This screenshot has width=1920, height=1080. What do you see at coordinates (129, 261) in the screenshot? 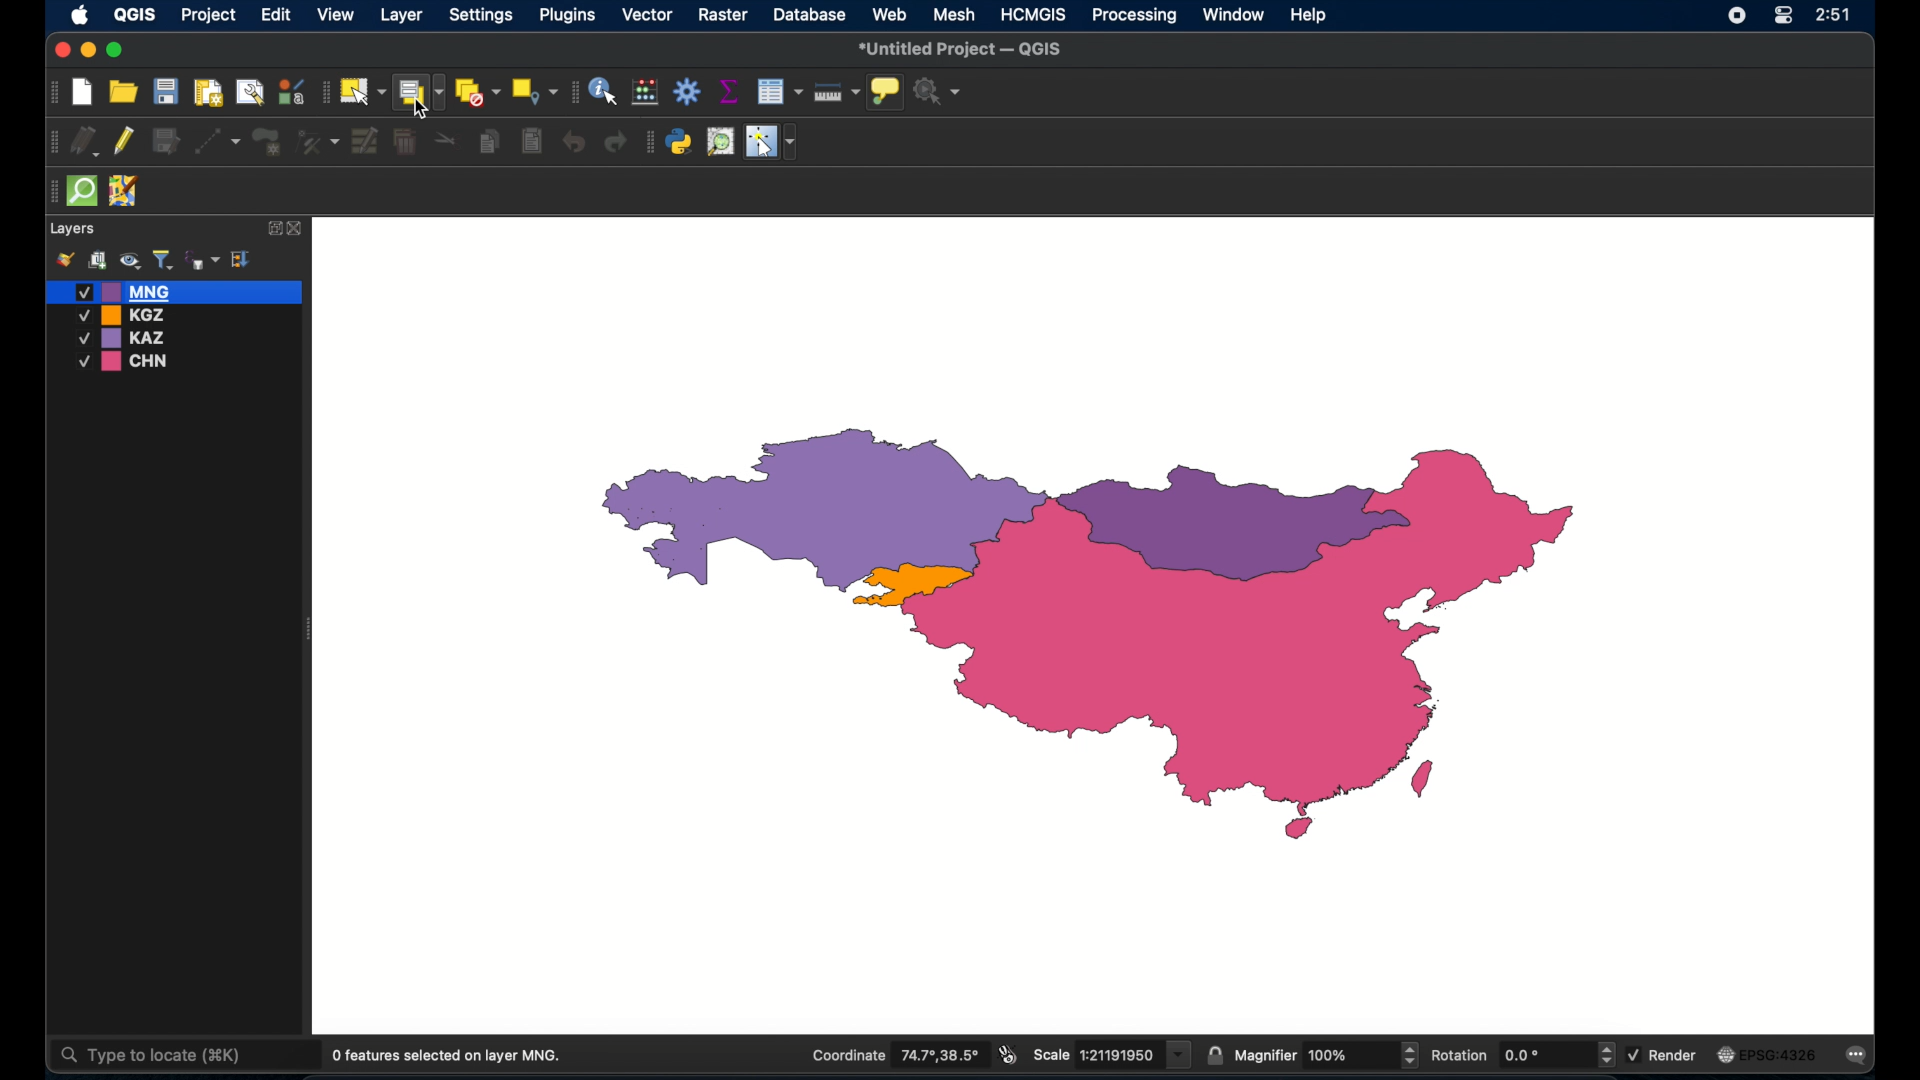
I see `manage map theme` at bounding box center [129, 261].